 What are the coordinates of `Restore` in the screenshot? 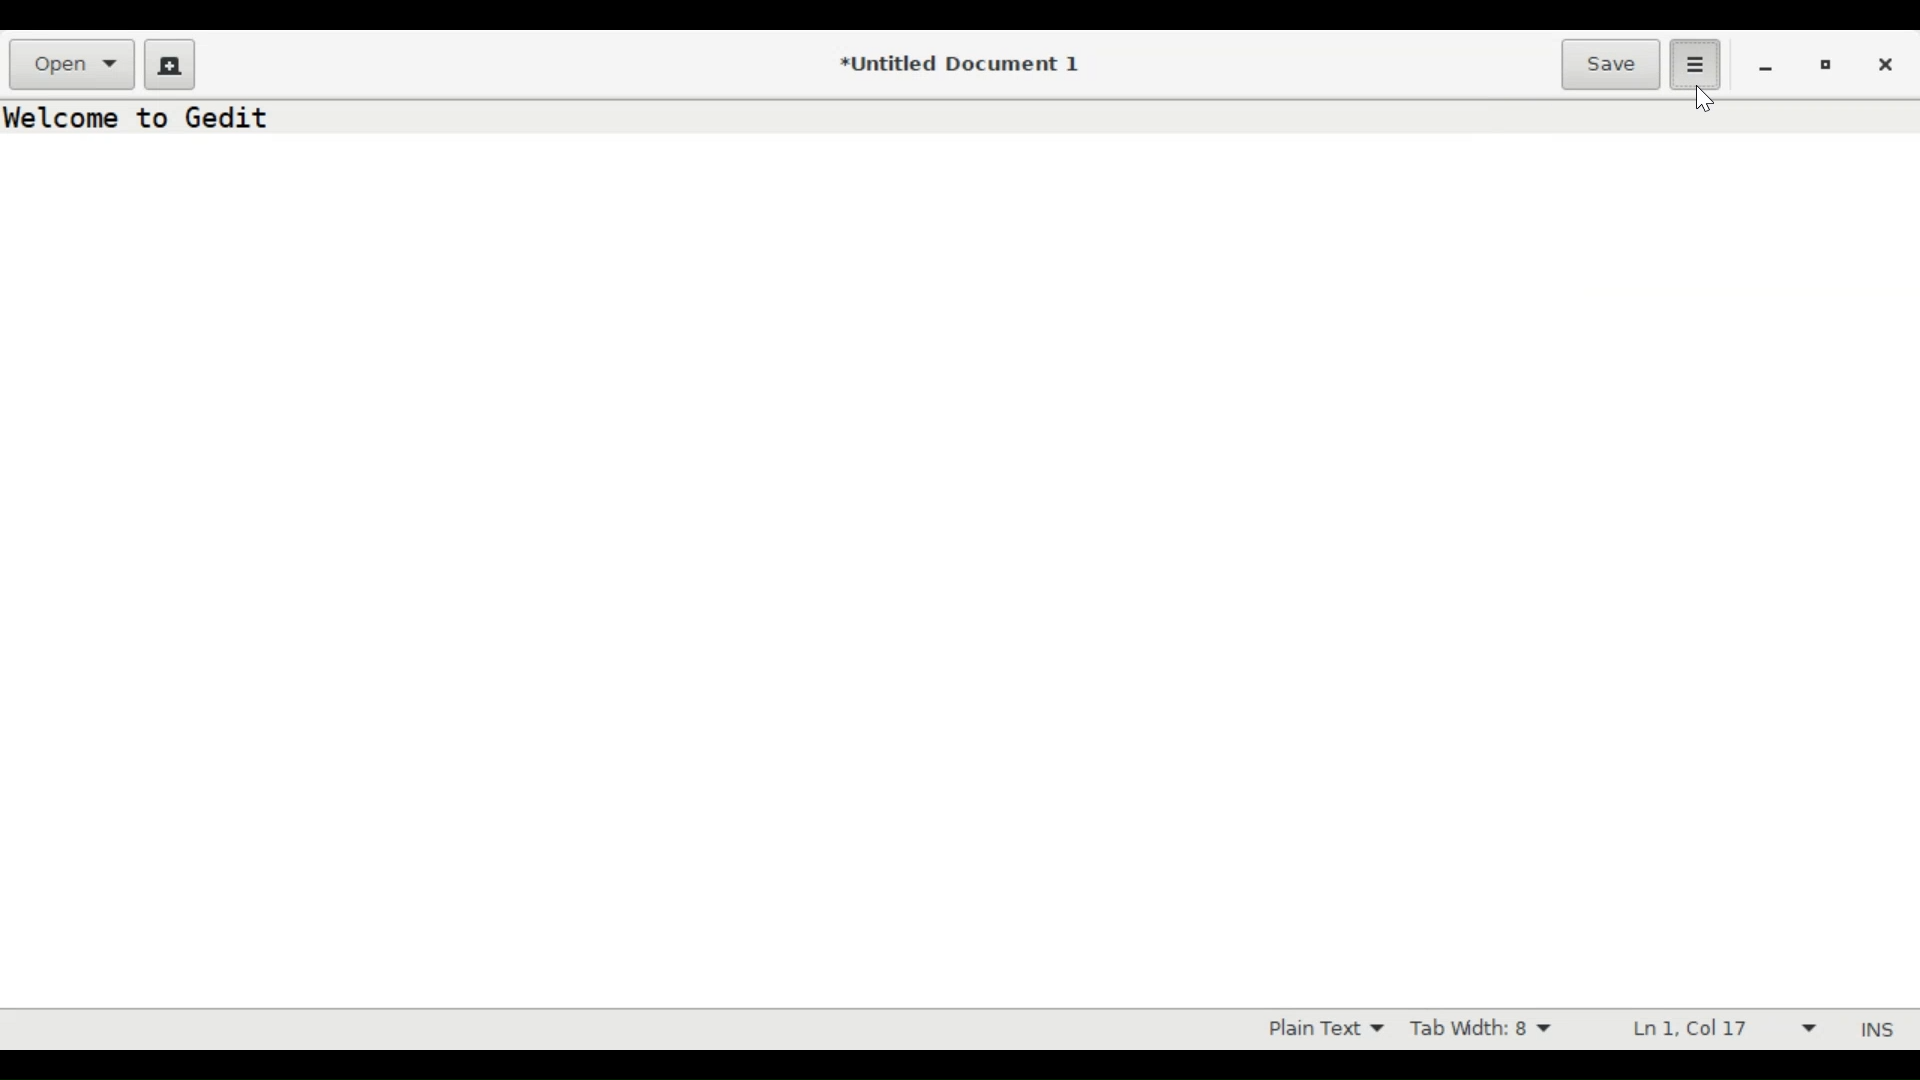 It's located at (1827, 63).